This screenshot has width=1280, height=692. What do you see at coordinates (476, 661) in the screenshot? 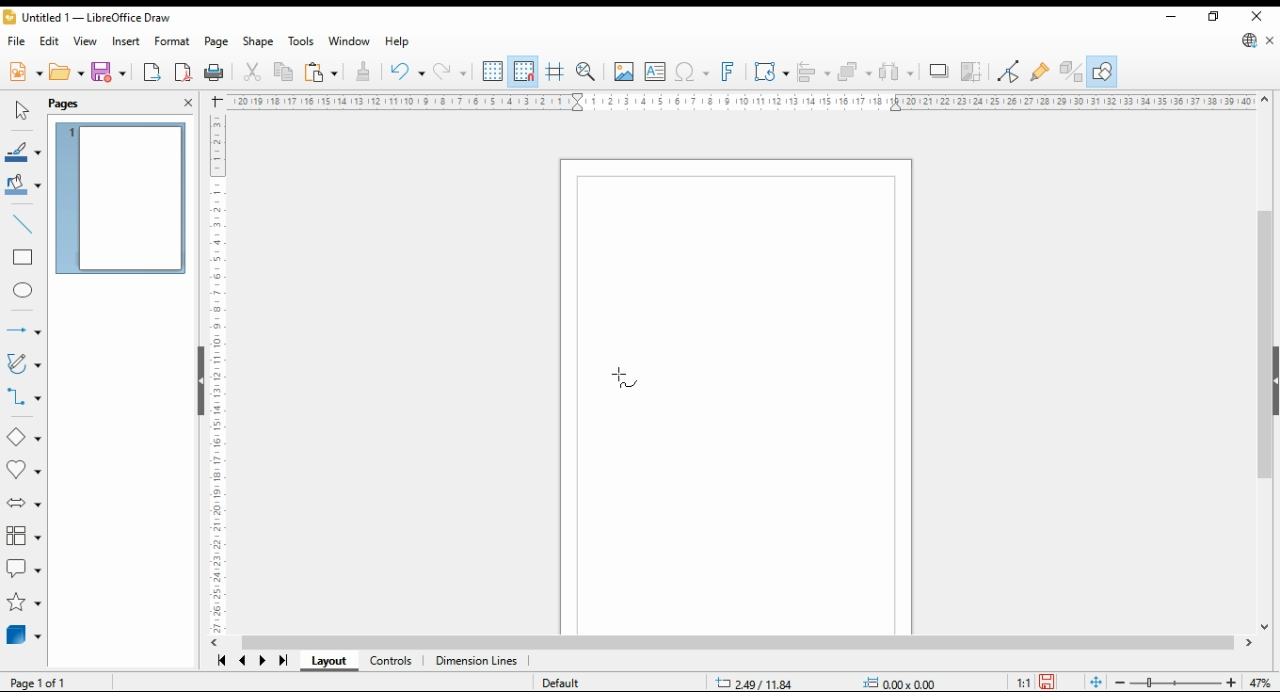
I see `dimension lines` at bounding box center [476, 661].